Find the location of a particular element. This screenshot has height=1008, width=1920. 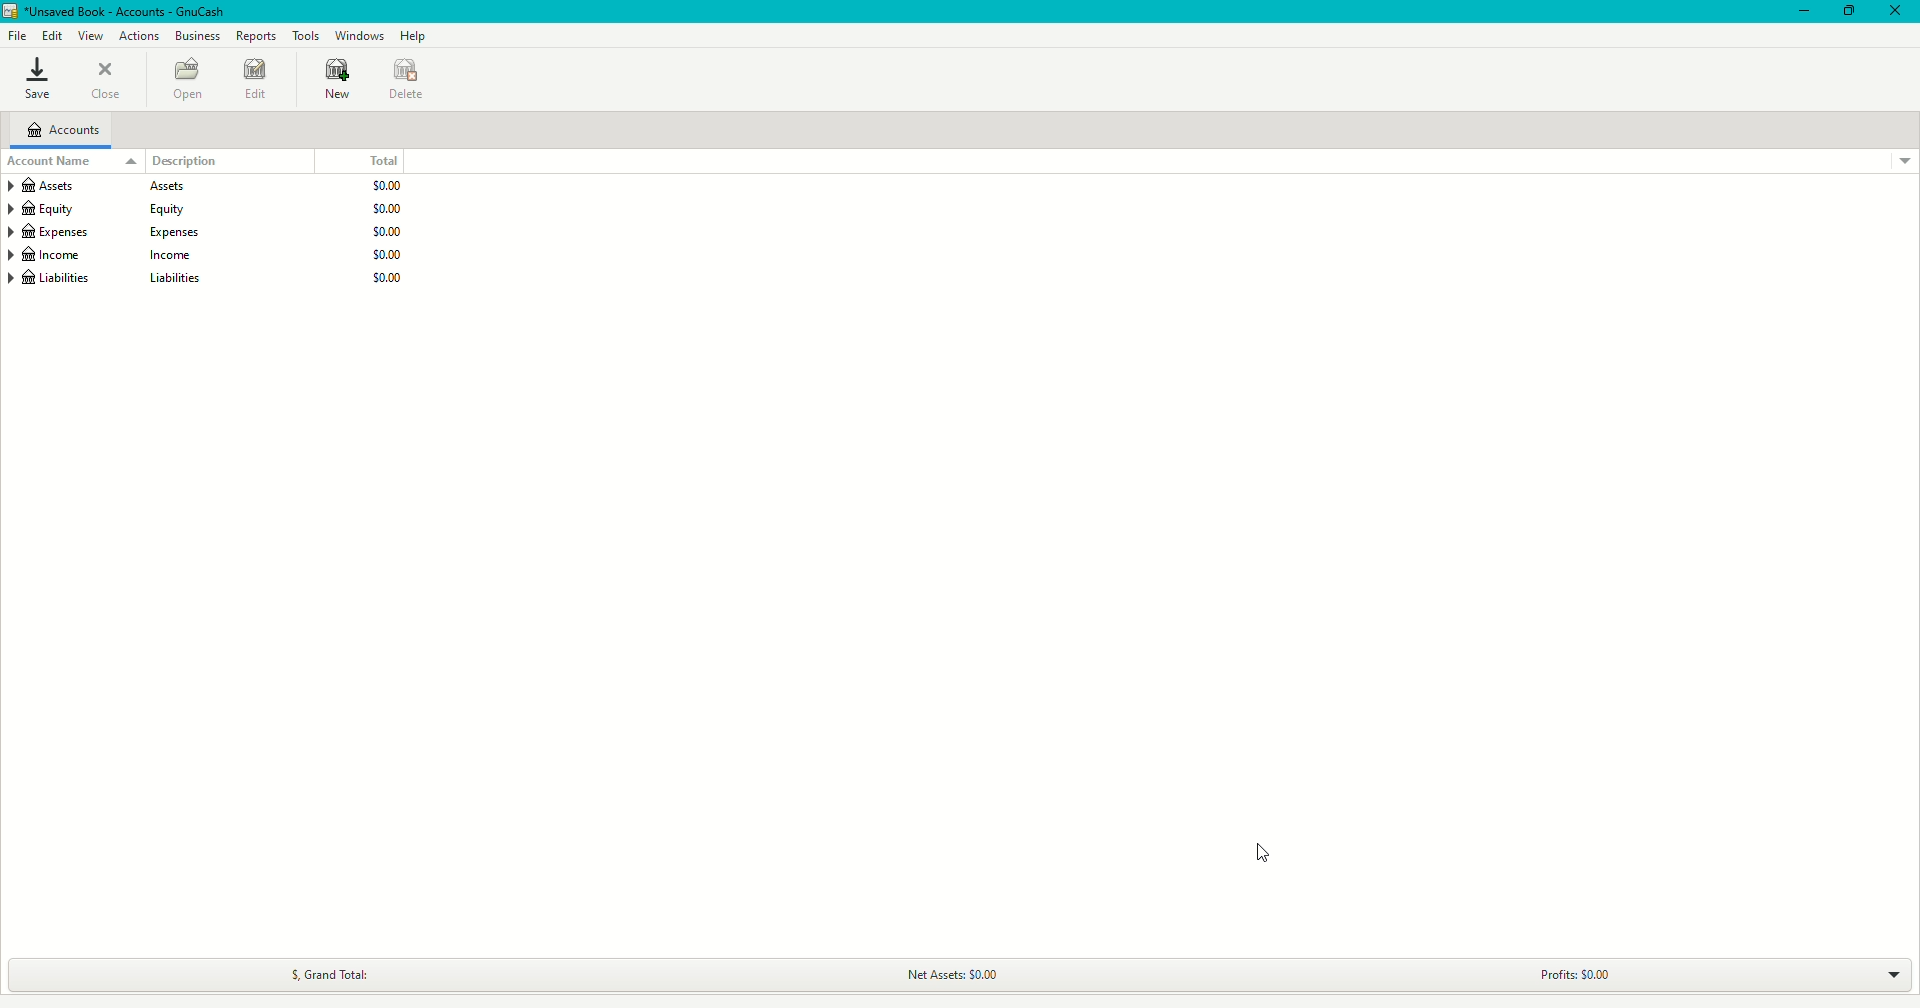

Close is located at coordinates (104, 82).